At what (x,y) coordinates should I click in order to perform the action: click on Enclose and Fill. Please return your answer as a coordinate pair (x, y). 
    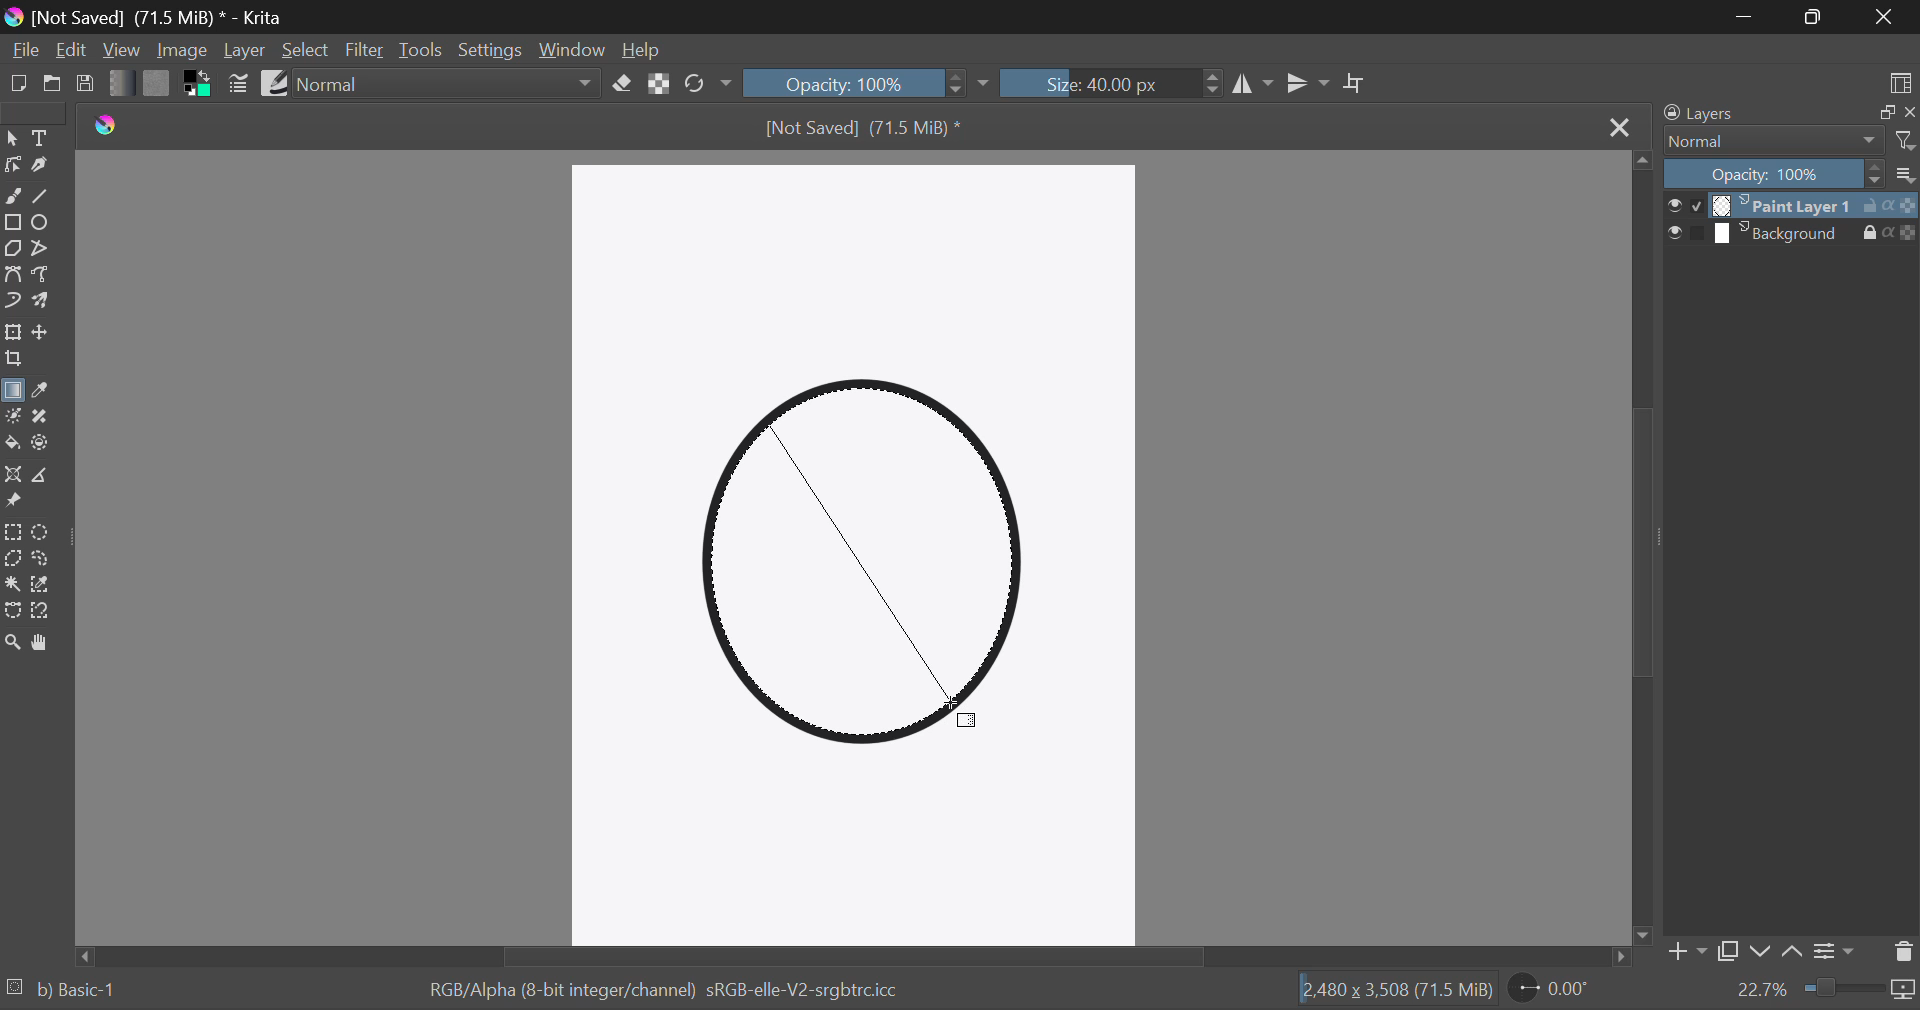
    Looking at the image, I should click on (47, 443).